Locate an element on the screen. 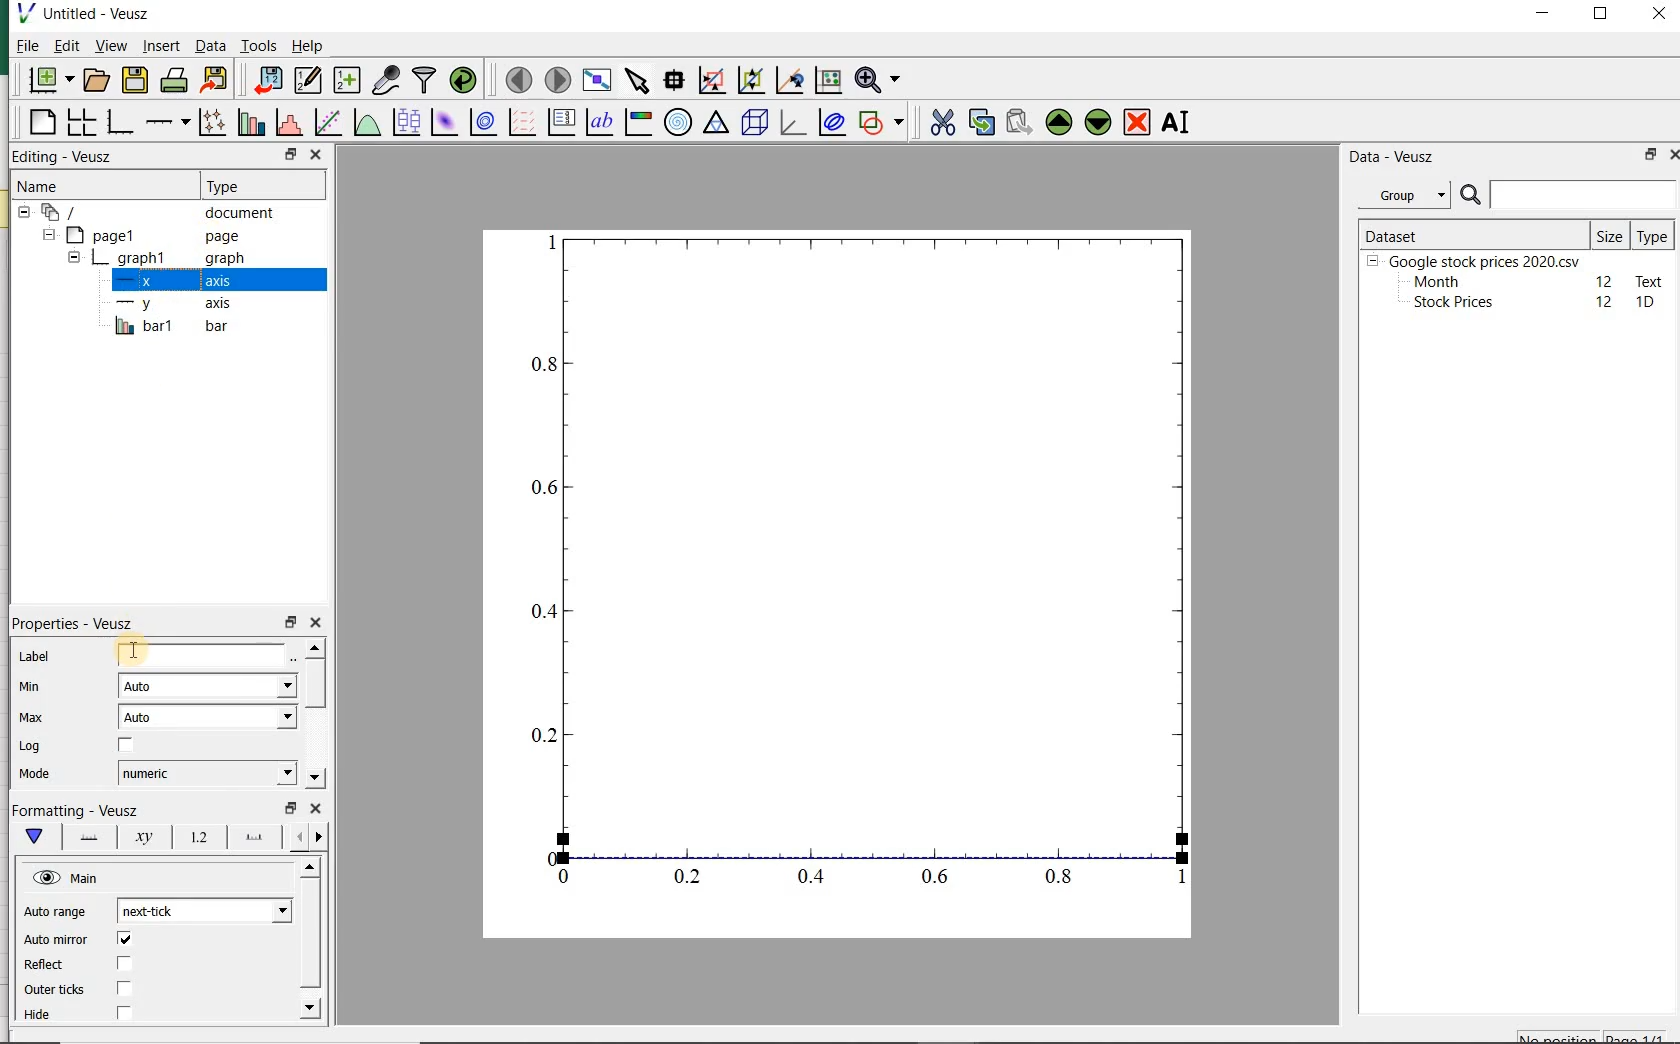  Auto is located at coordinates (208, 717).